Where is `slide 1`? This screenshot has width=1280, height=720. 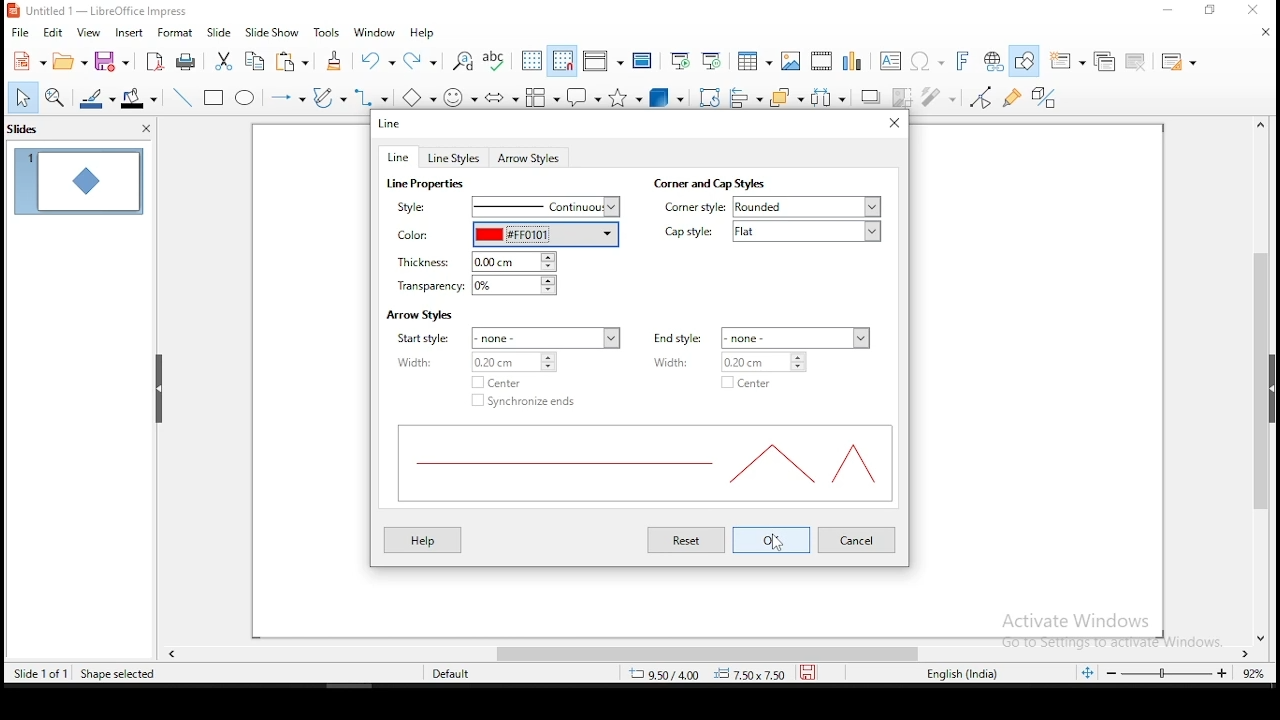
slide 1 is located at coordinates (76, 180).